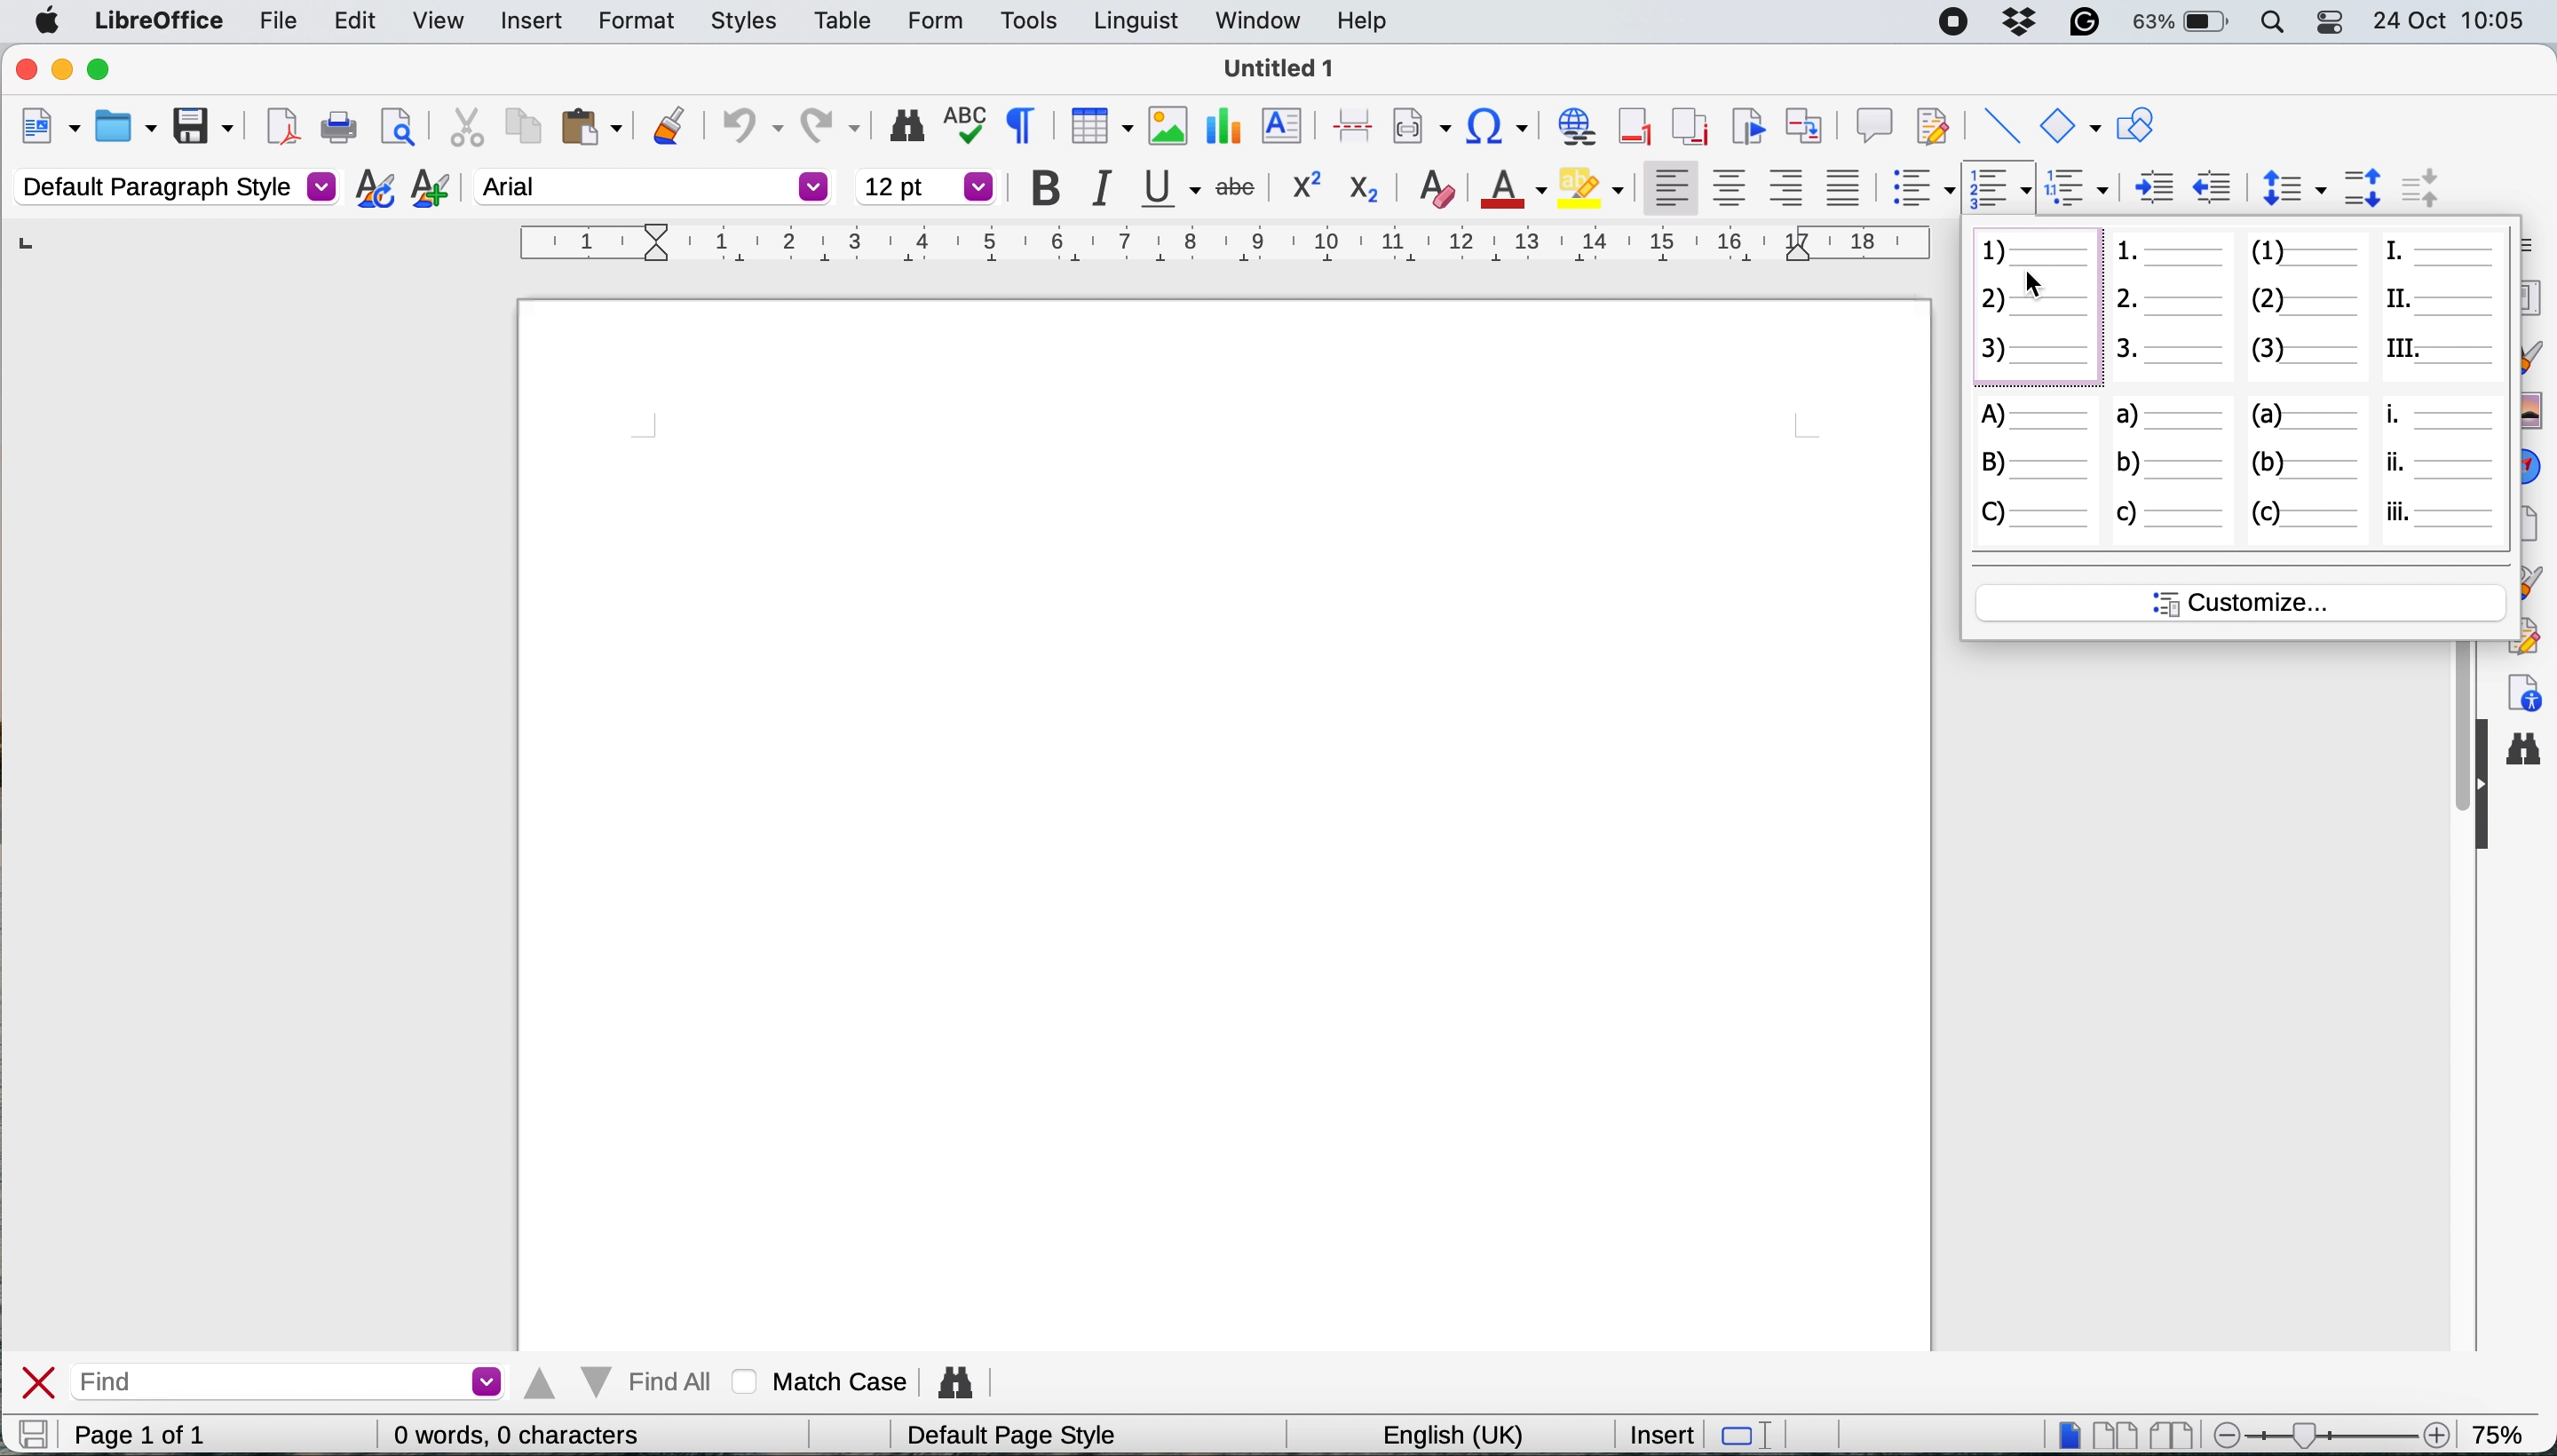 The image size is (2557, 1456). Describe the element at coordinates (905, 126) in the screenshot. I see `find and replace` at that location.